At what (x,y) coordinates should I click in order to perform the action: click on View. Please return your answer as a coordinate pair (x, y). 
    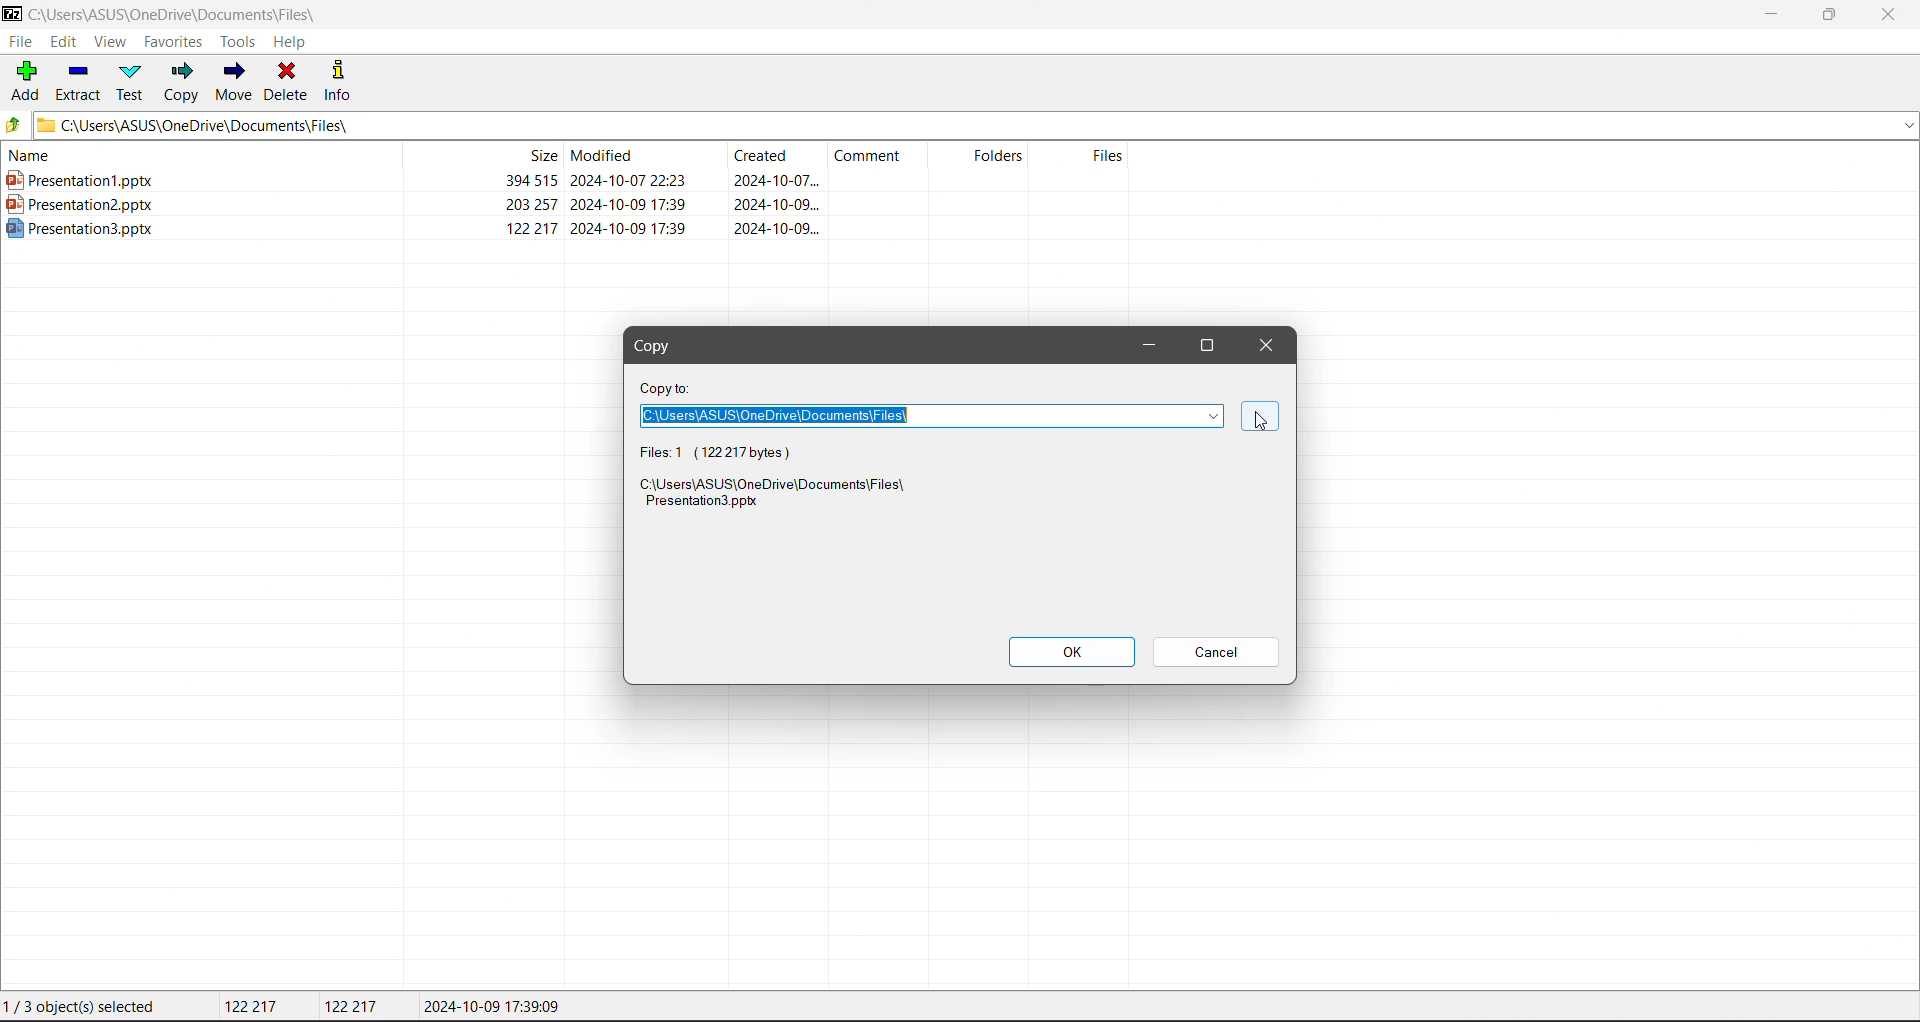
    Looking at the image, I should click on (109, 42).